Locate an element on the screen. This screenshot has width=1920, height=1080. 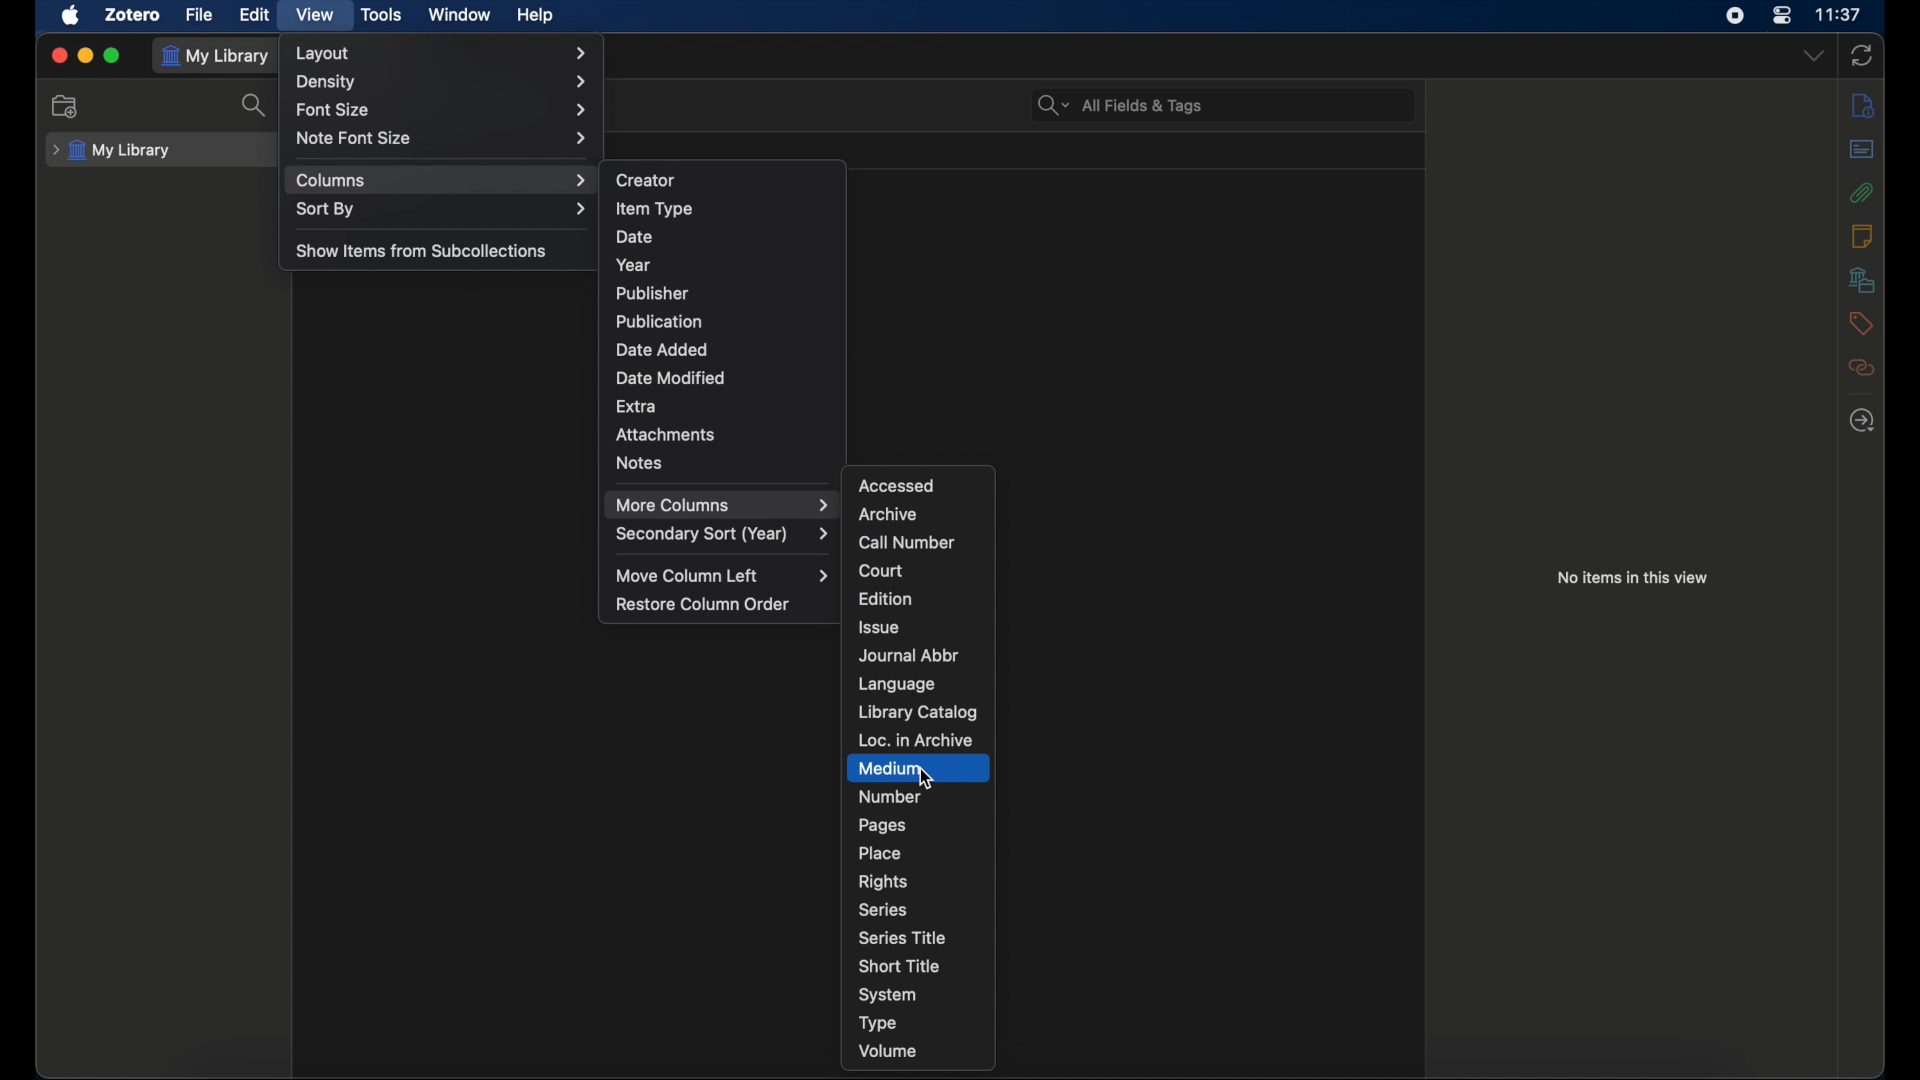
tags is located at coordinates (1861, 323).